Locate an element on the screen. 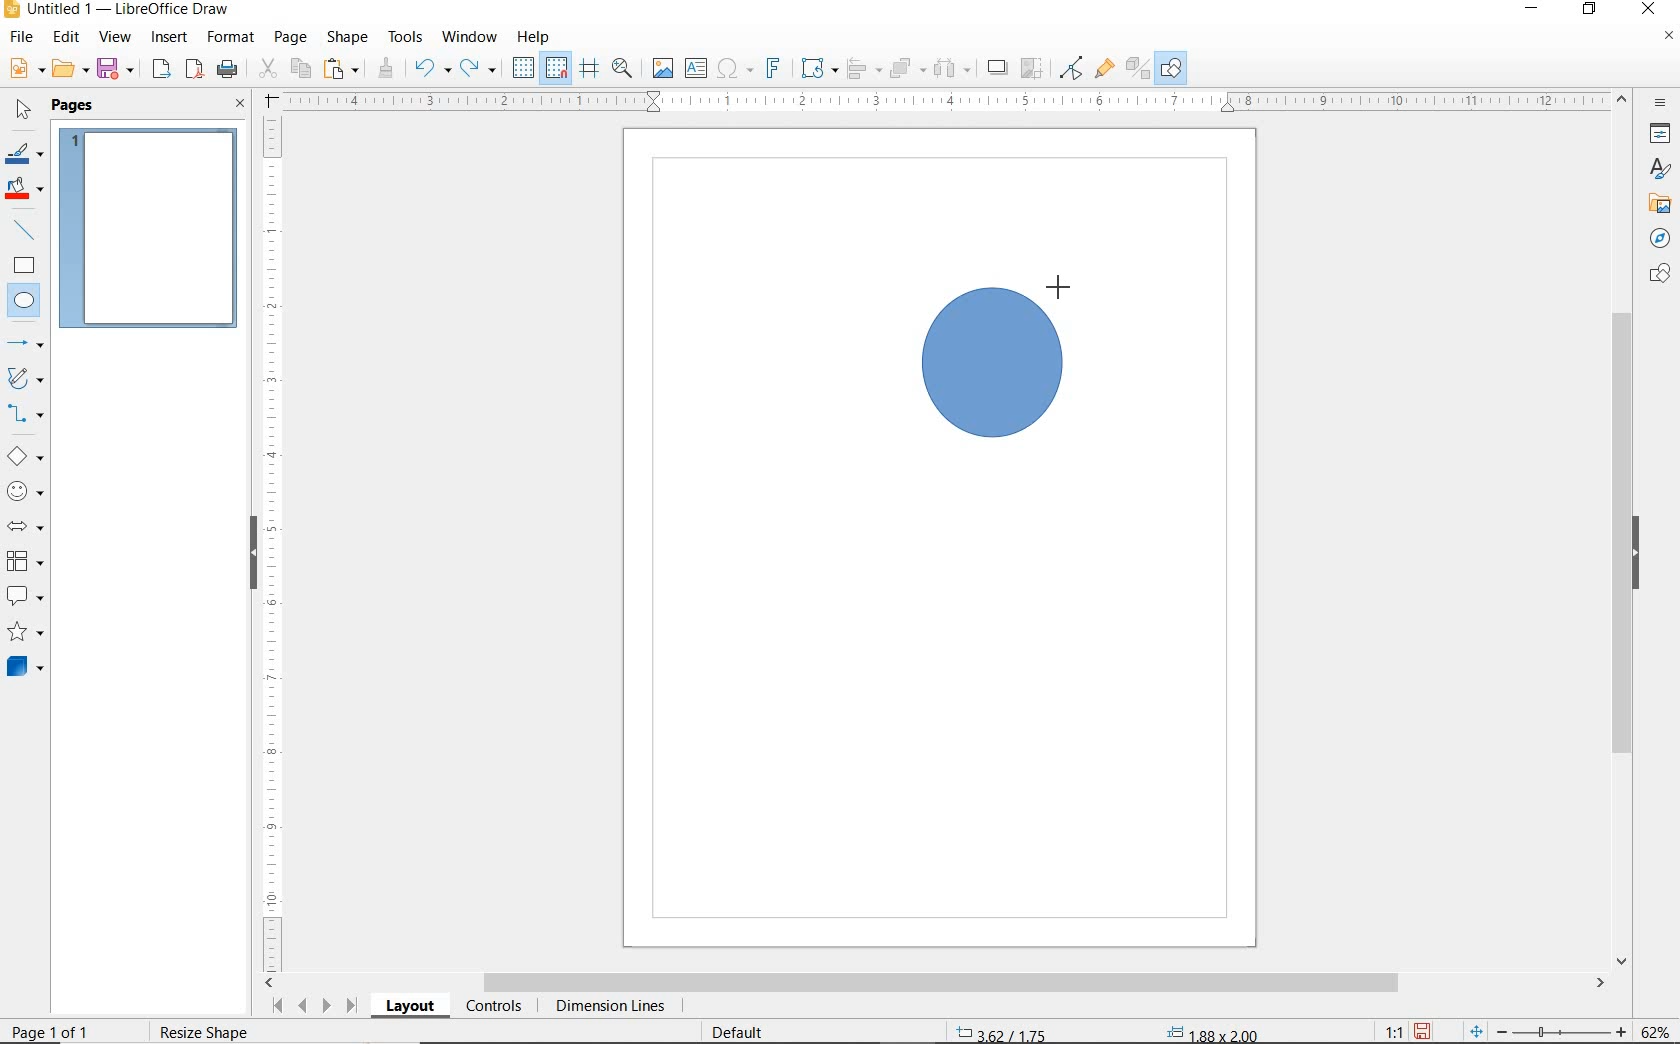 The width and height of the screenshot is (1680, 1044). RULER is located at coordinates (948, 102).